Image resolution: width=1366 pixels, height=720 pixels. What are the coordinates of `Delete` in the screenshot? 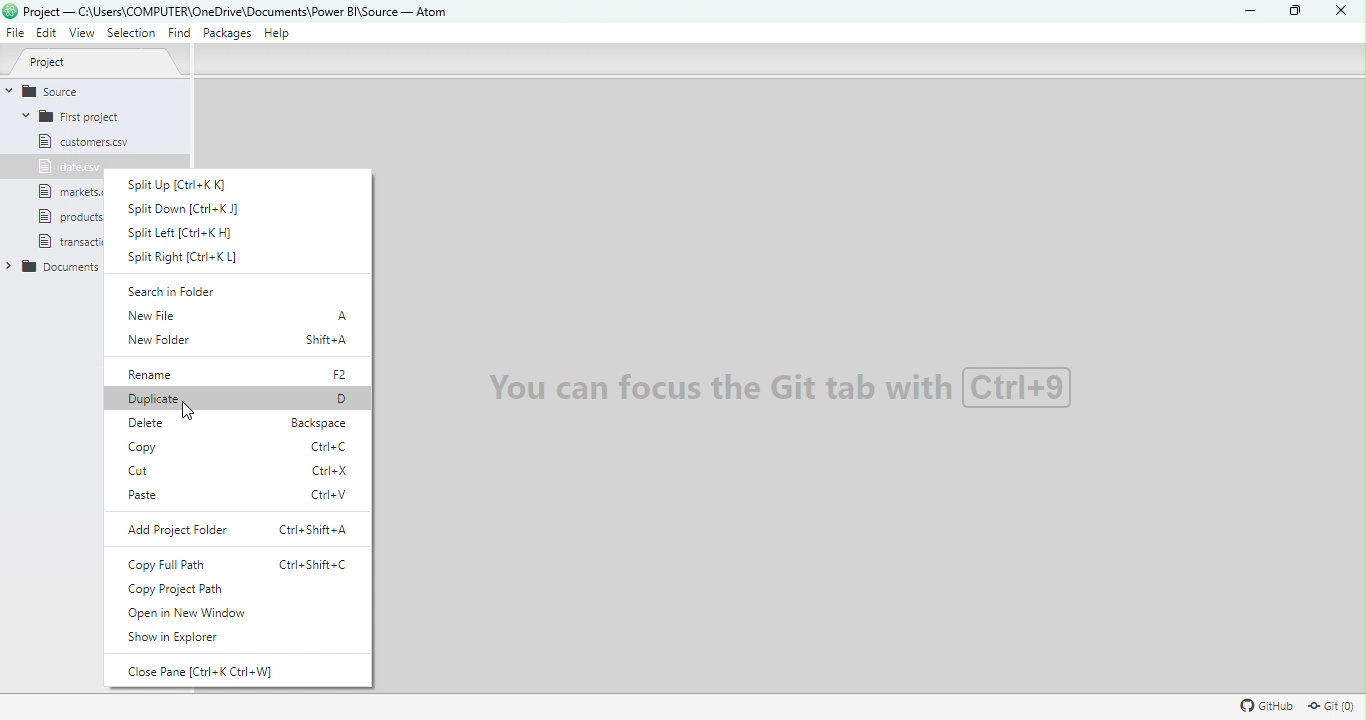 It's located at (246, 422).